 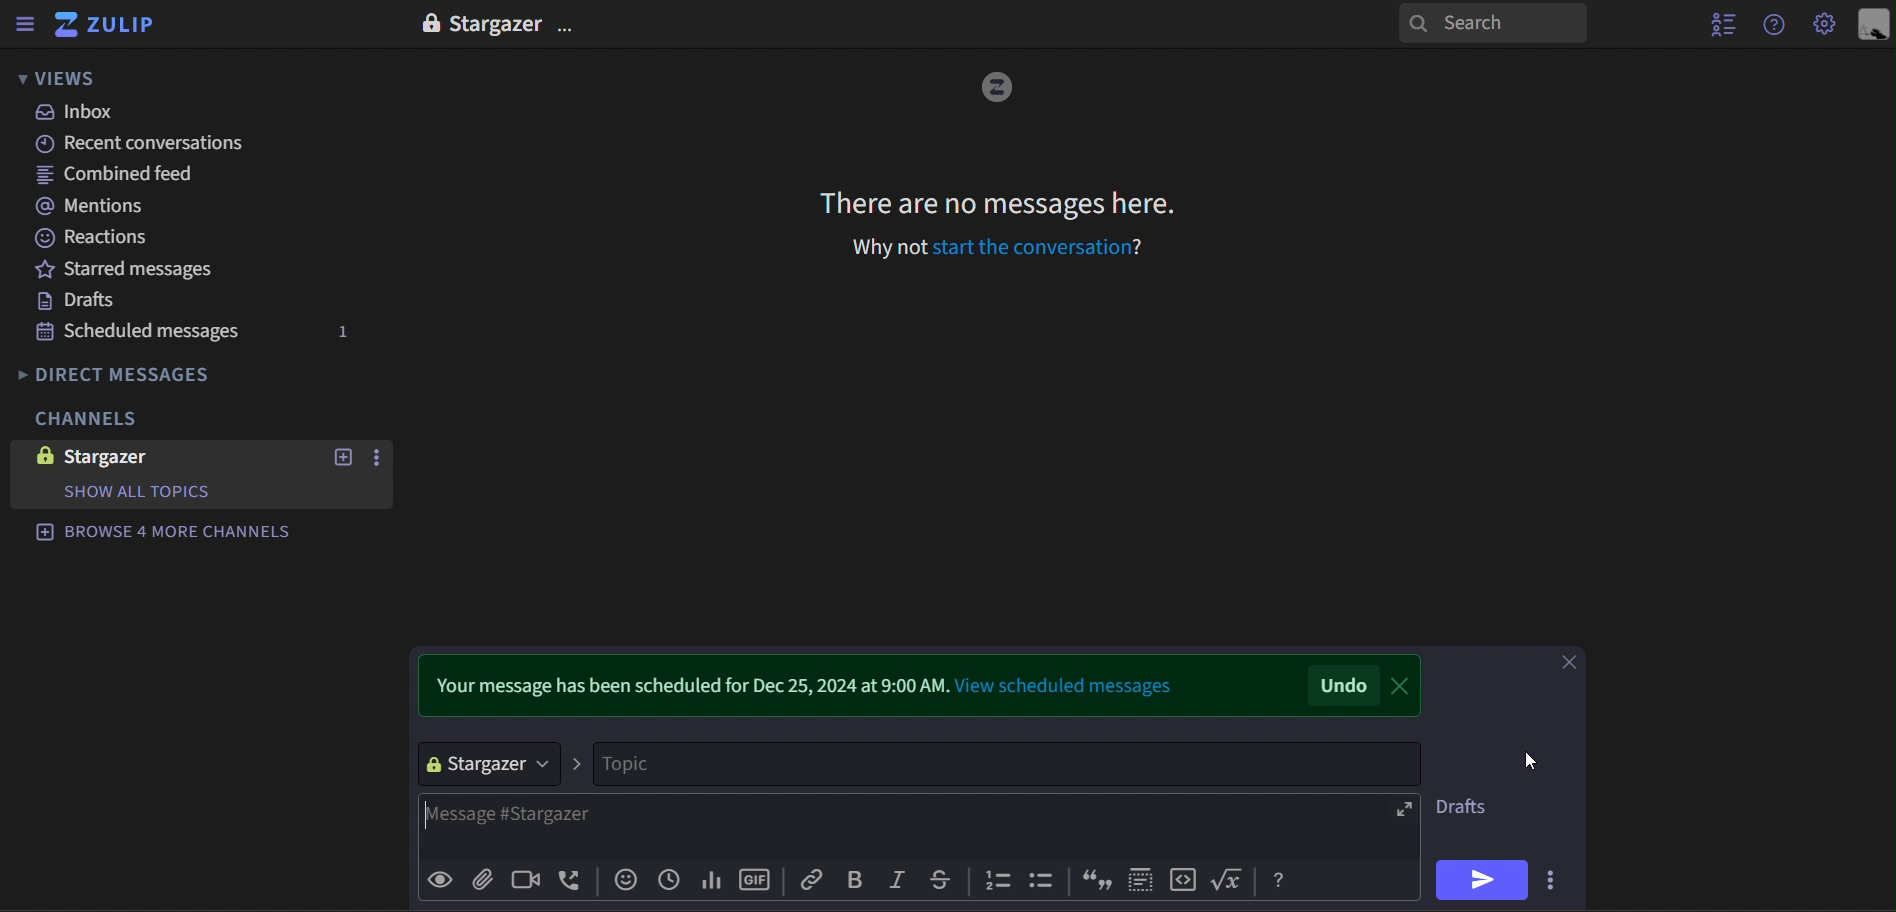 What do you see at coordinates (143, 302) in the screenshot?
I see `drafts` at bounding box center [143, 302].